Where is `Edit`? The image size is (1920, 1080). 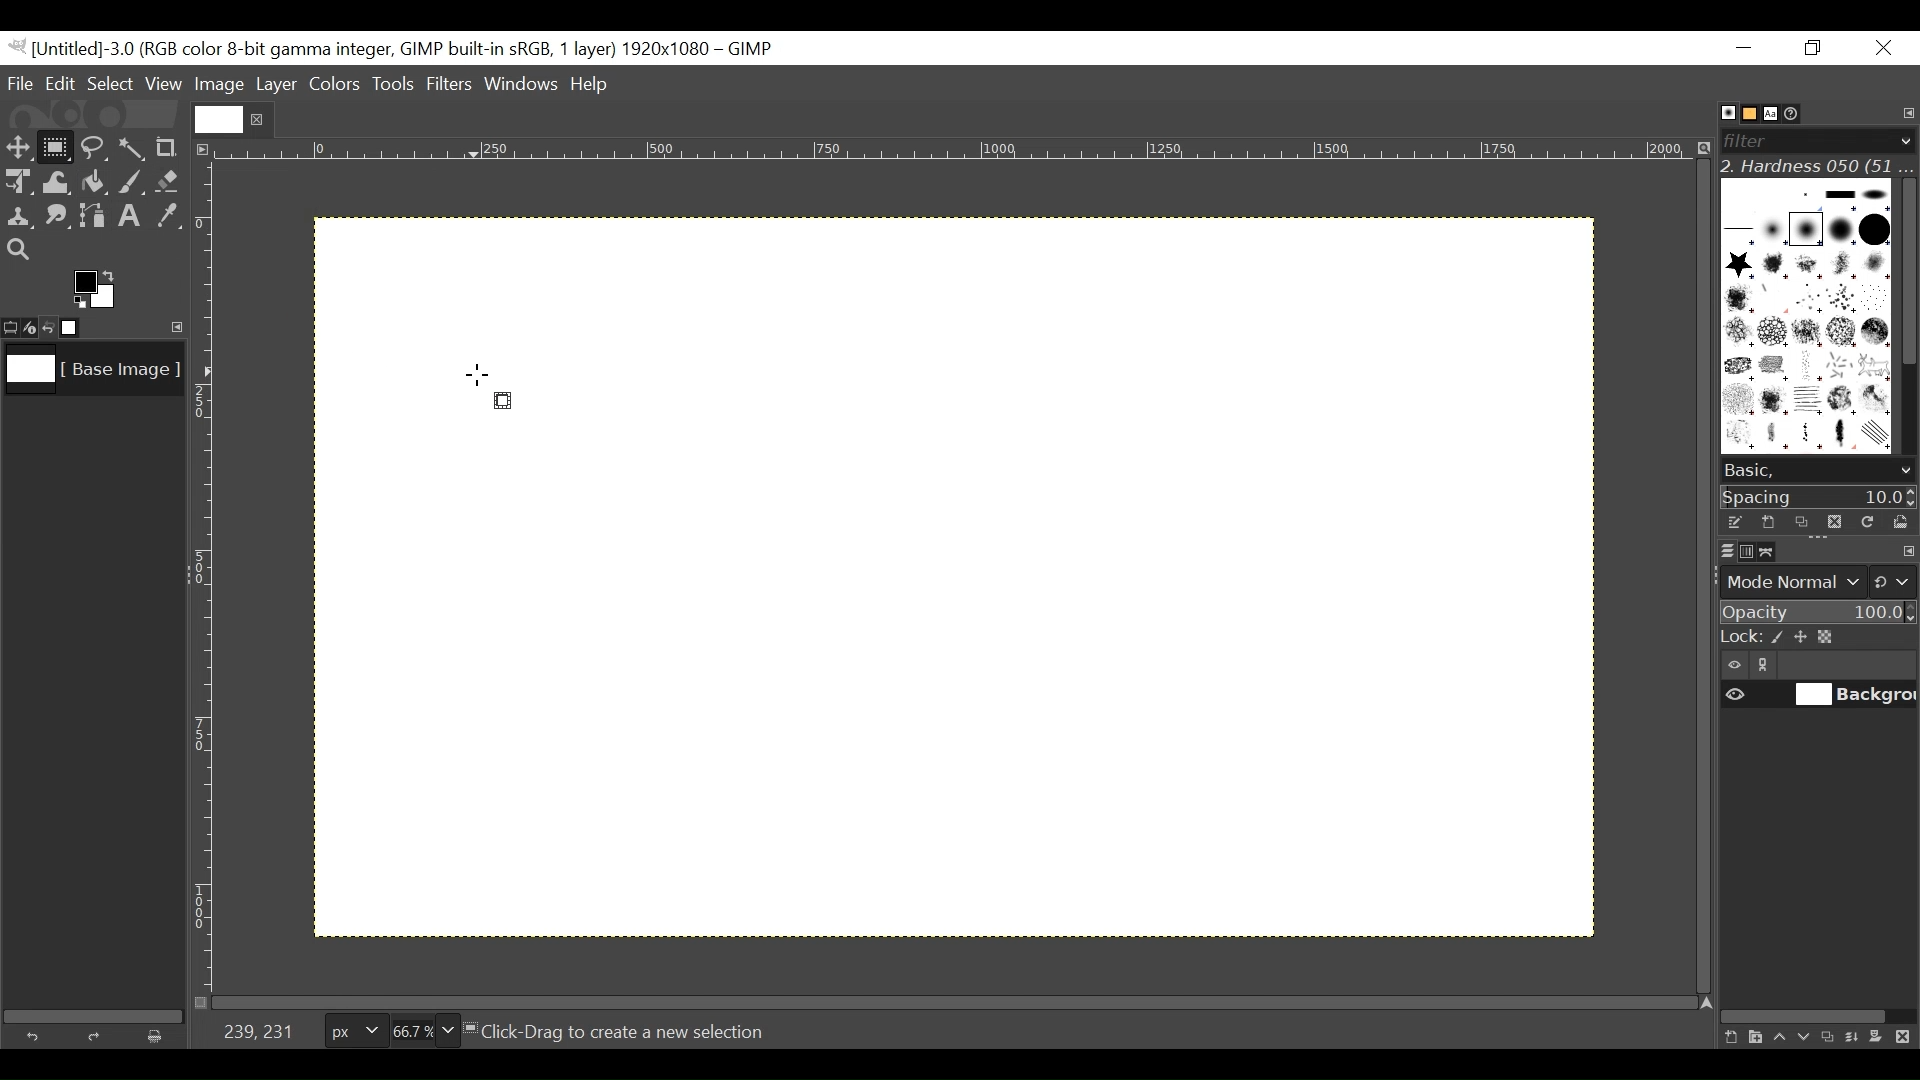
Edit is located at coordinates (62, 83).